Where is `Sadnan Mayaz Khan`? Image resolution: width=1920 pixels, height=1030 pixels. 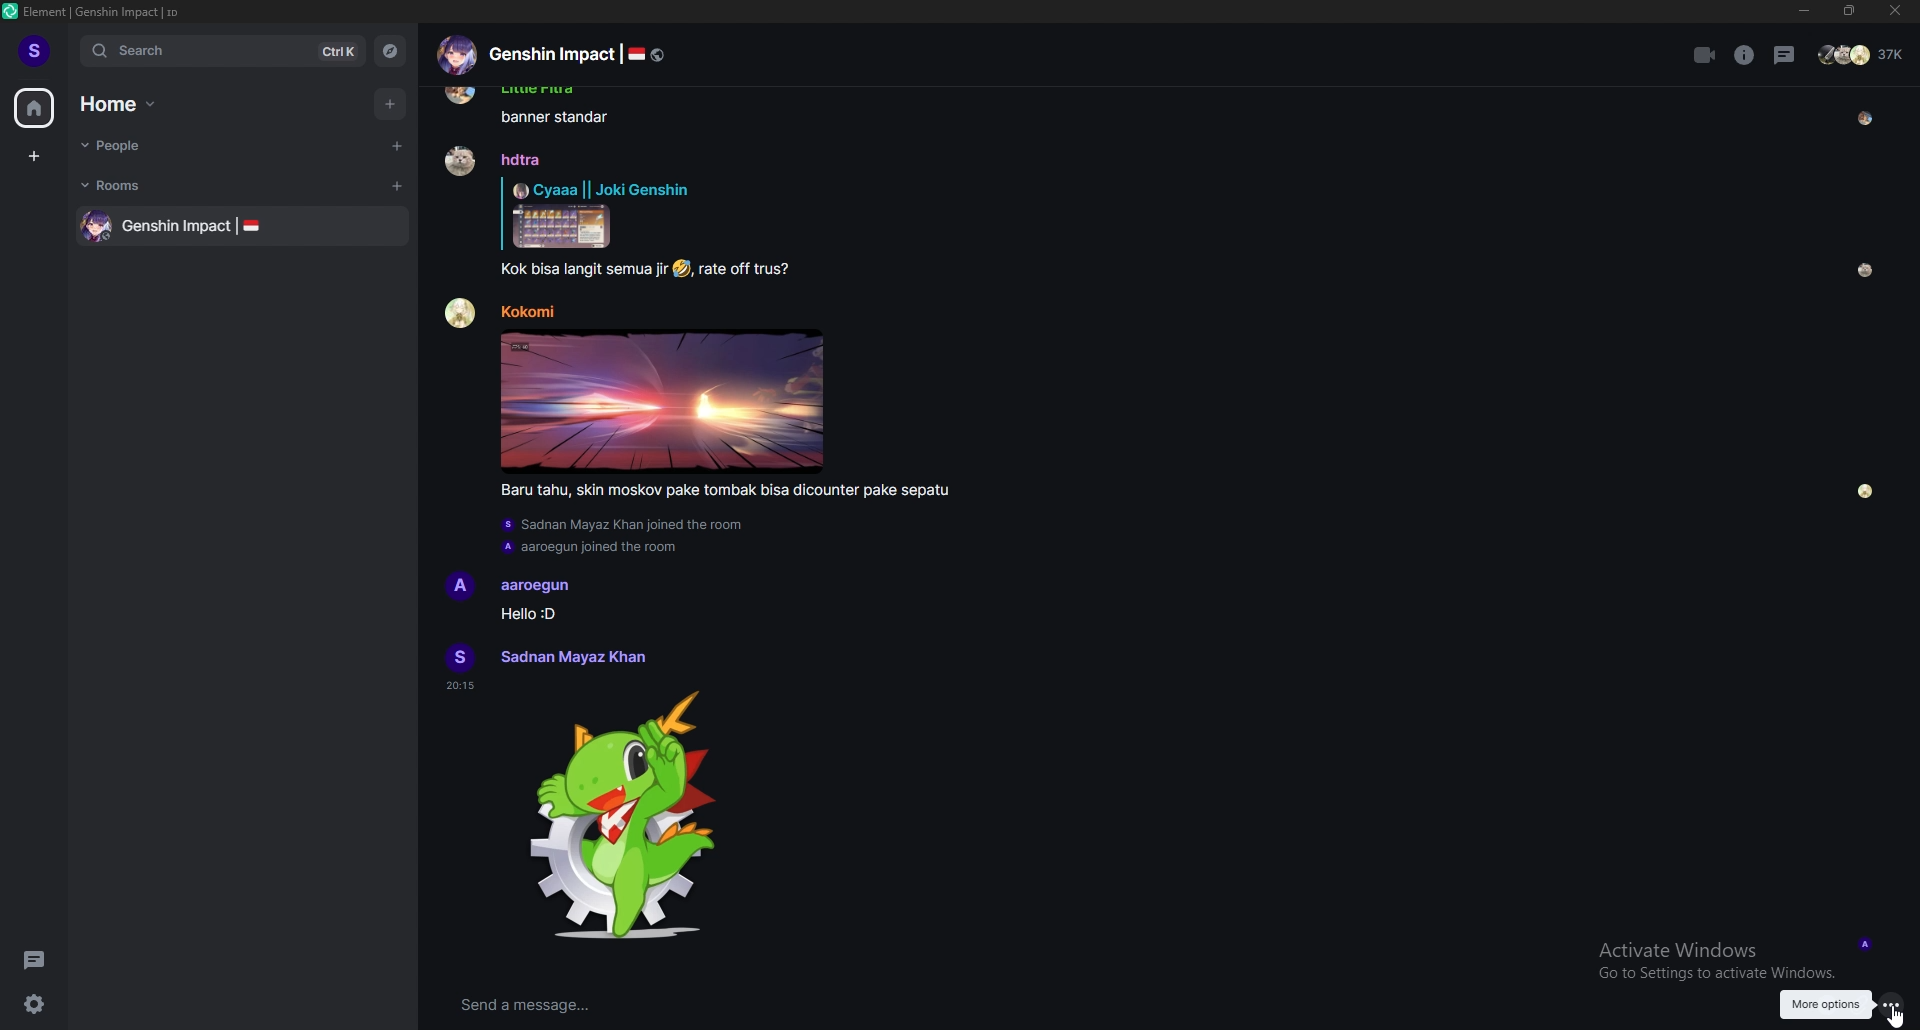 Sadnan Mayaz Khan is located at coordinates (572, 657).